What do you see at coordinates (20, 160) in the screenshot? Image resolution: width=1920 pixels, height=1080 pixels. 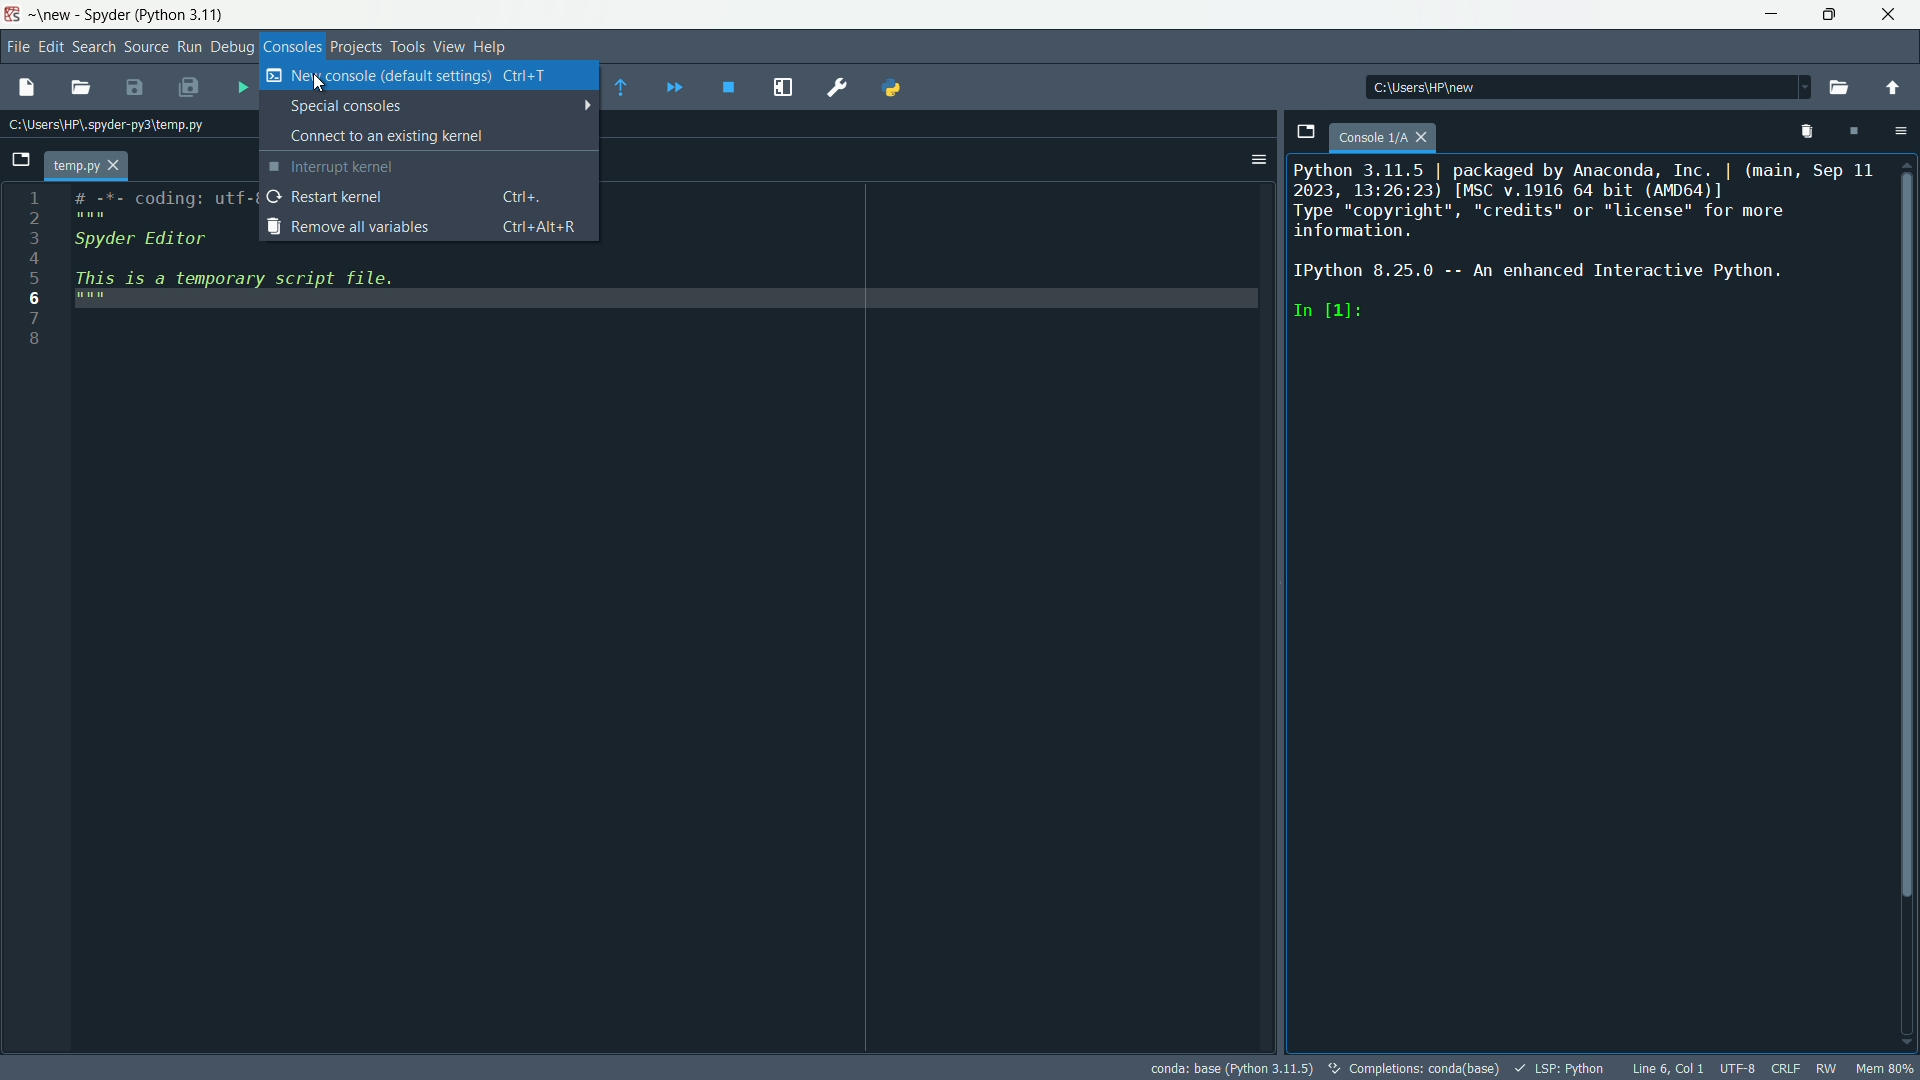 I see `browse tabs` at bounding box center [20, 160].